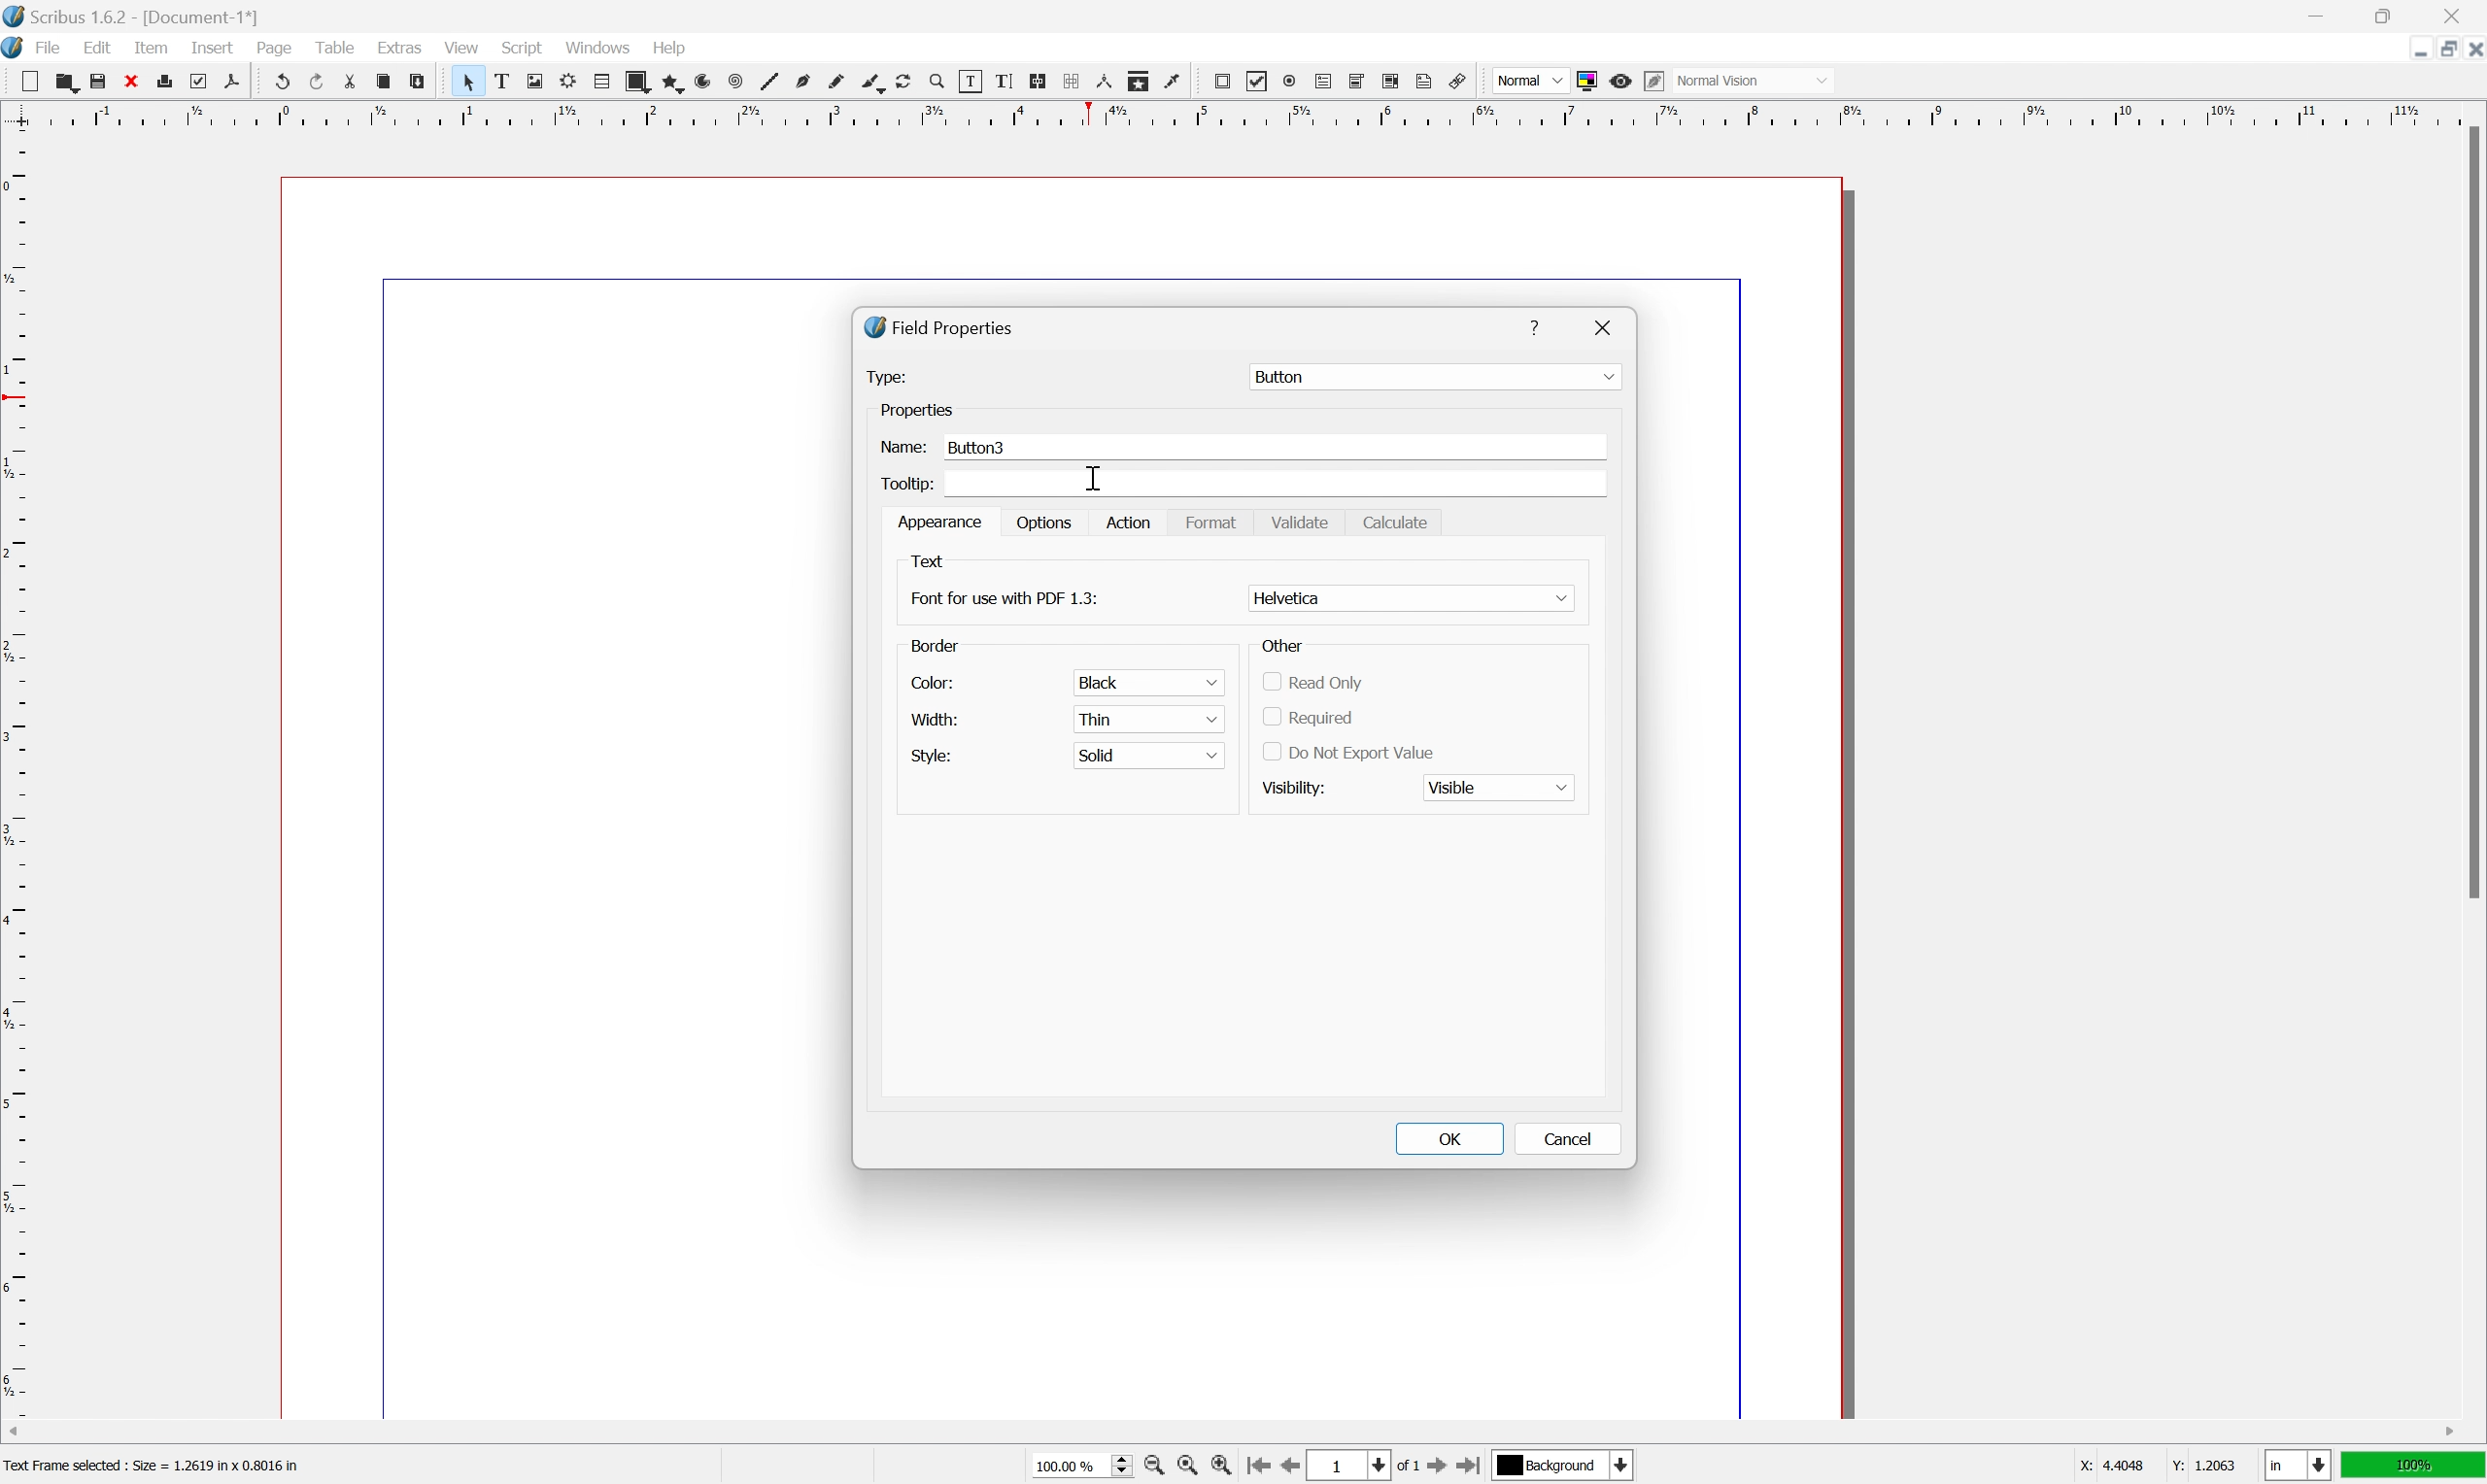  I want to click on save, so click(95, 81).